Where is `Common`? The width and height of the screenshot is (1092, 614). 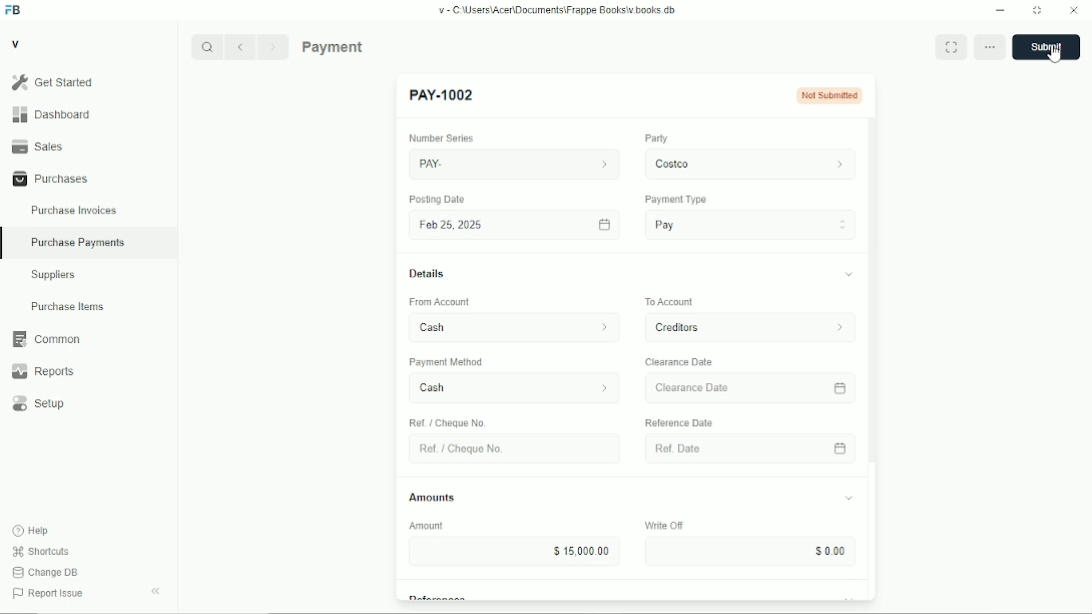
Common is located at coordinates (89, 339).